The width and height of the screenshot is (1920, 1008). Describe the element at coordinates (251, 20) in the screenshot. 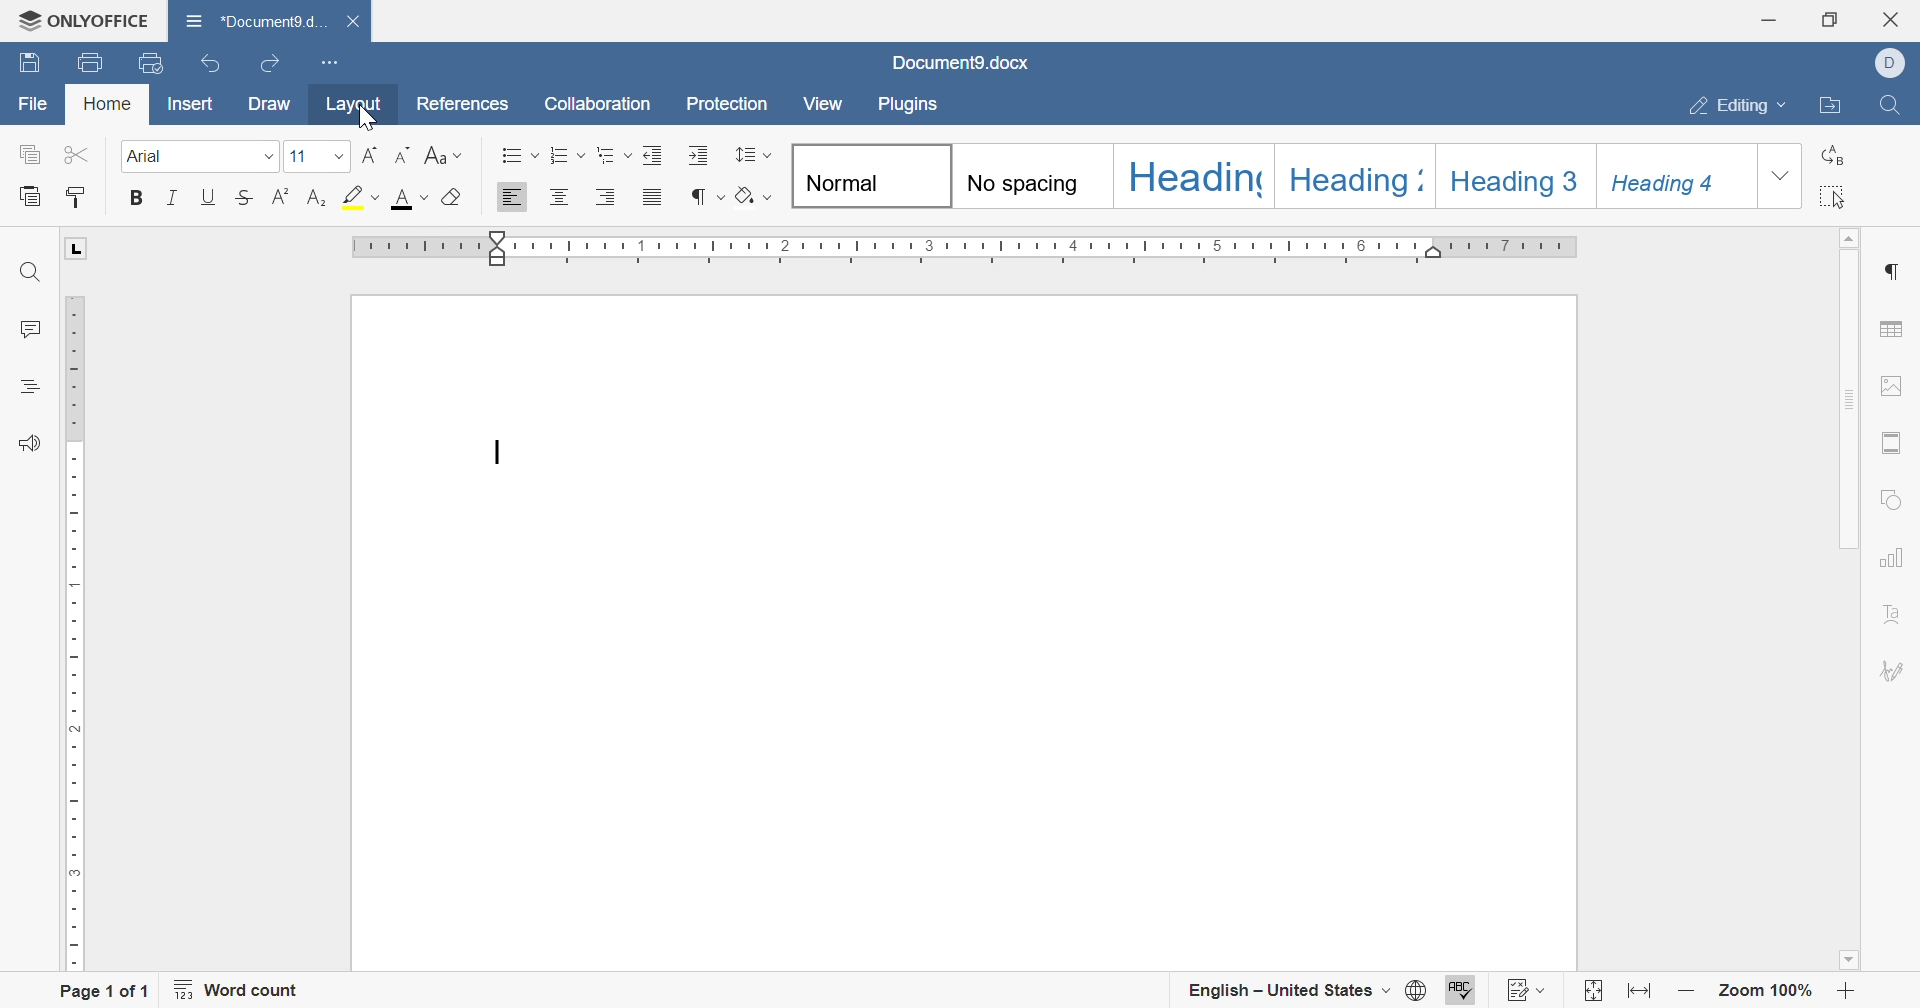

I see `document name` at that location.